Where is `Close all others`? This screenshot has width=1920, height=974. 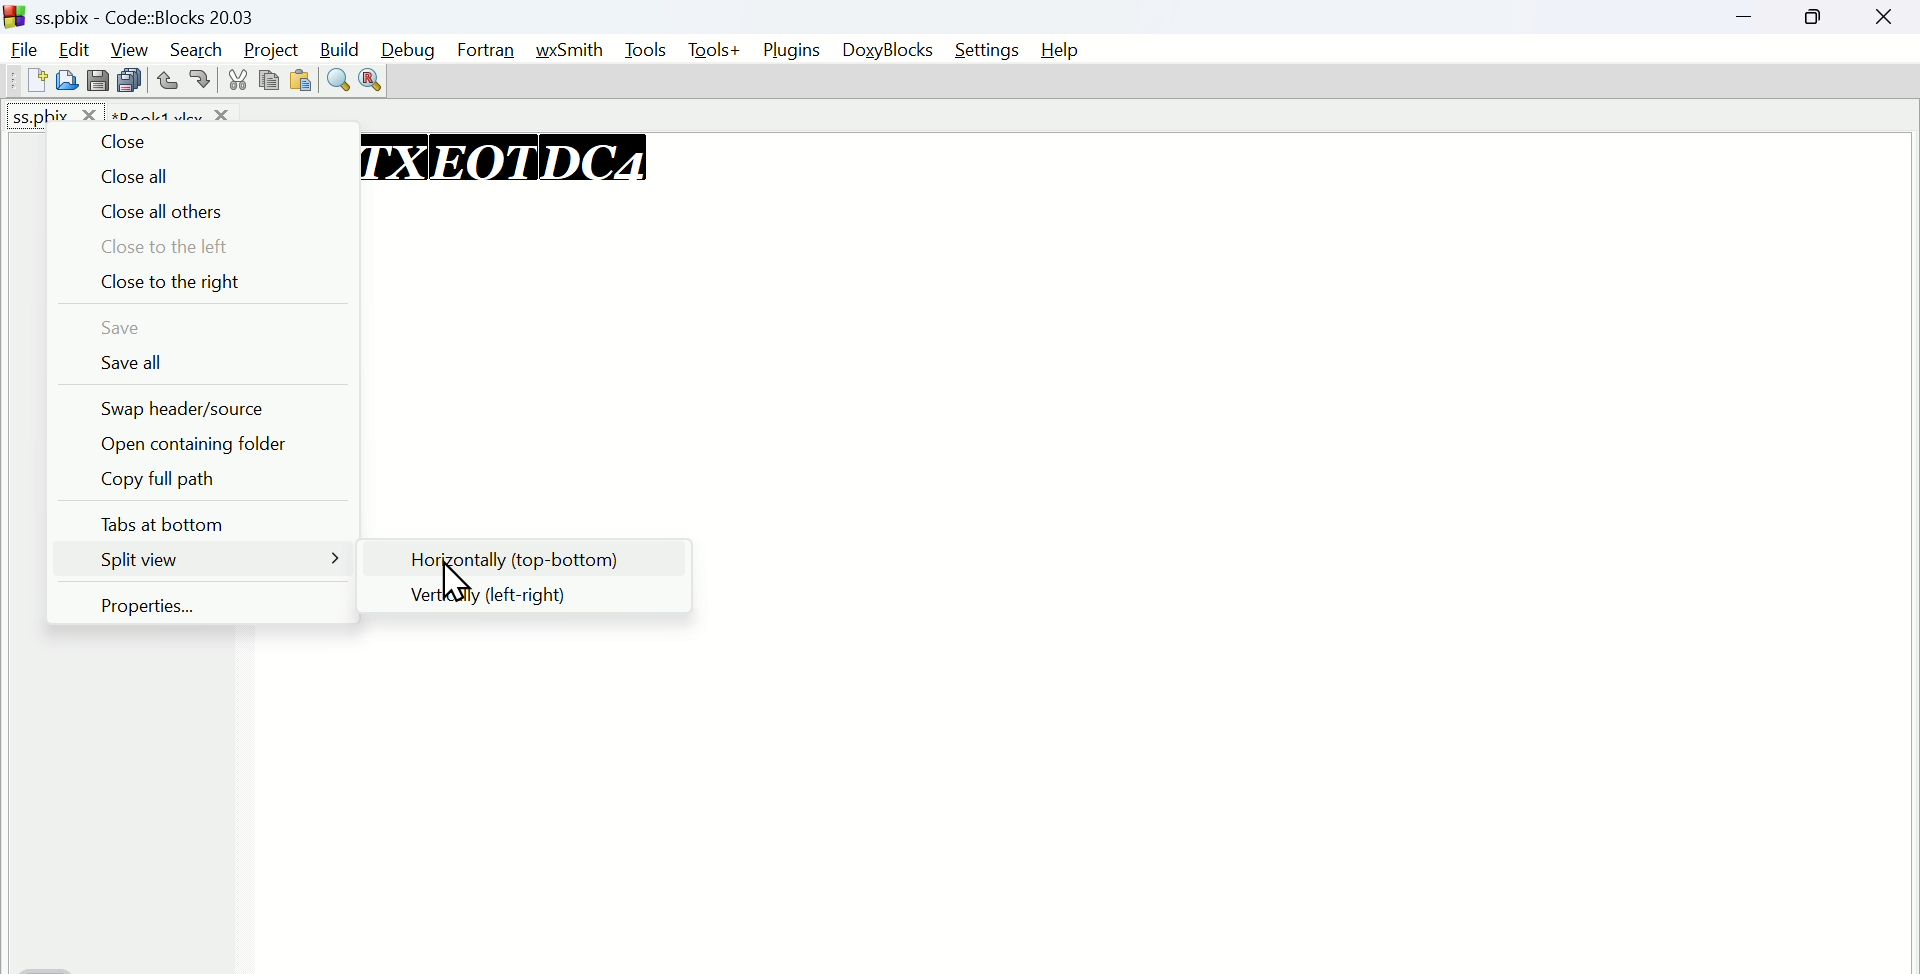 Close all others is located at coordinates (201, 212).